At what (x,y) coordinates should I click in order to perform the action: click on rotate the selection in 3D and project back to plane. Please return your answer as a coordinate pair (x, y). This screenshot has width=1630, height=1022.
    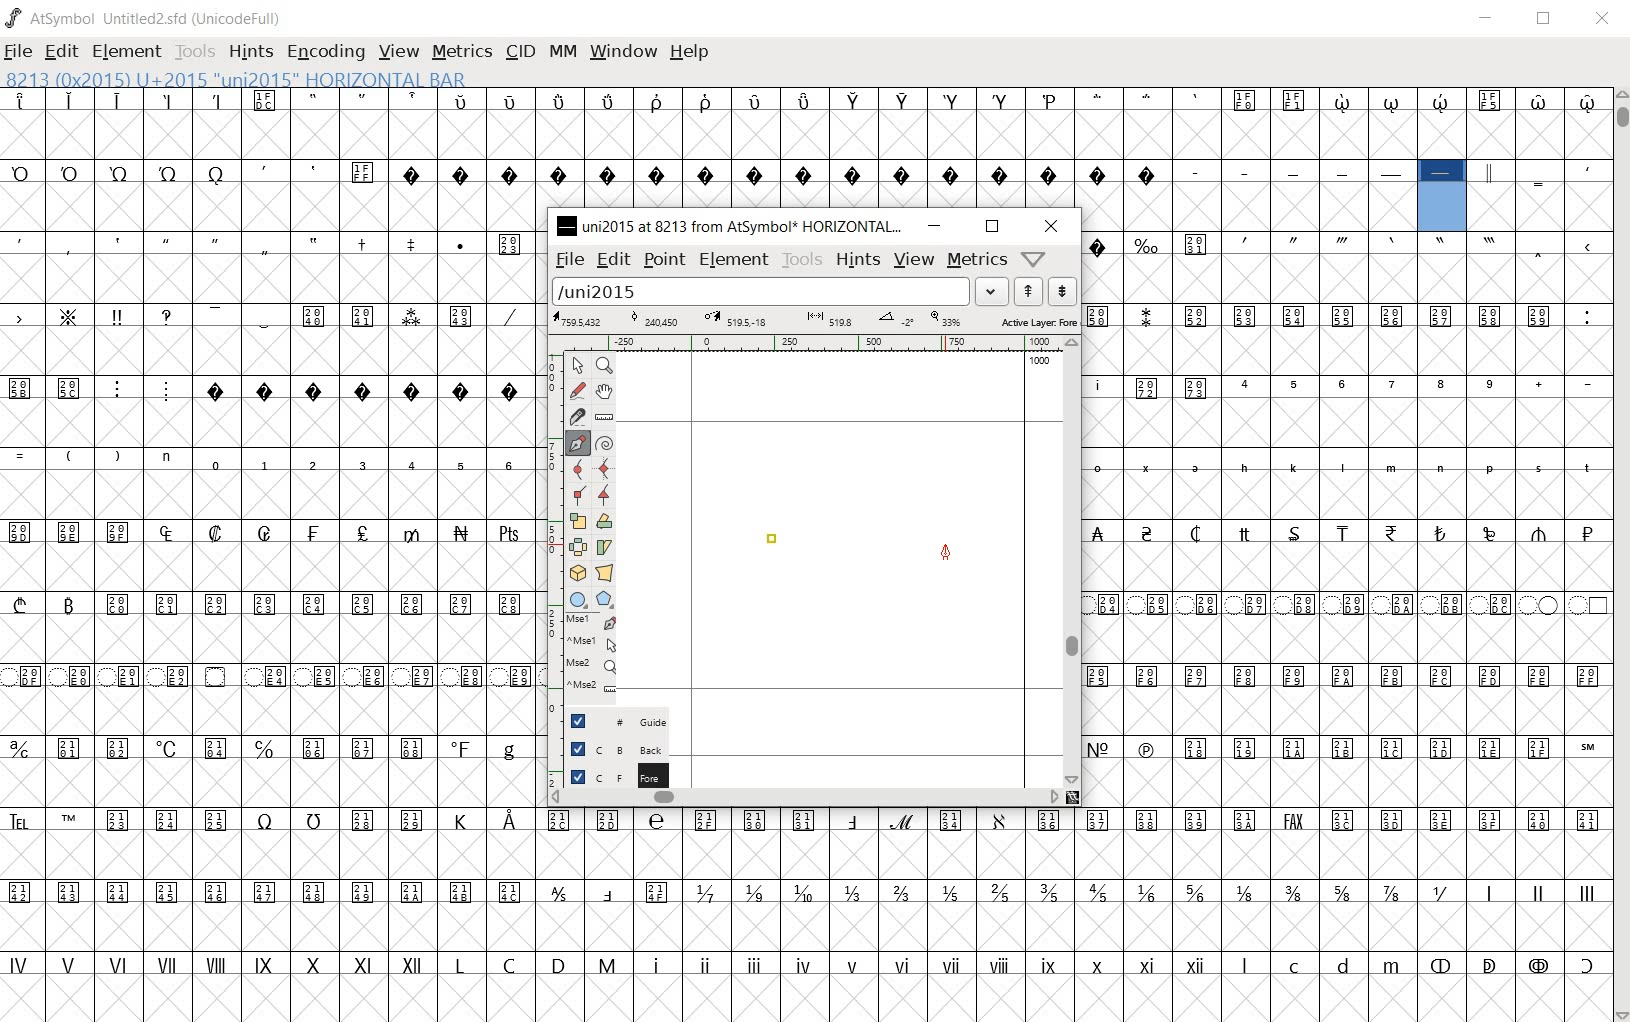
    Looking at the image, I should click on (575, 572).